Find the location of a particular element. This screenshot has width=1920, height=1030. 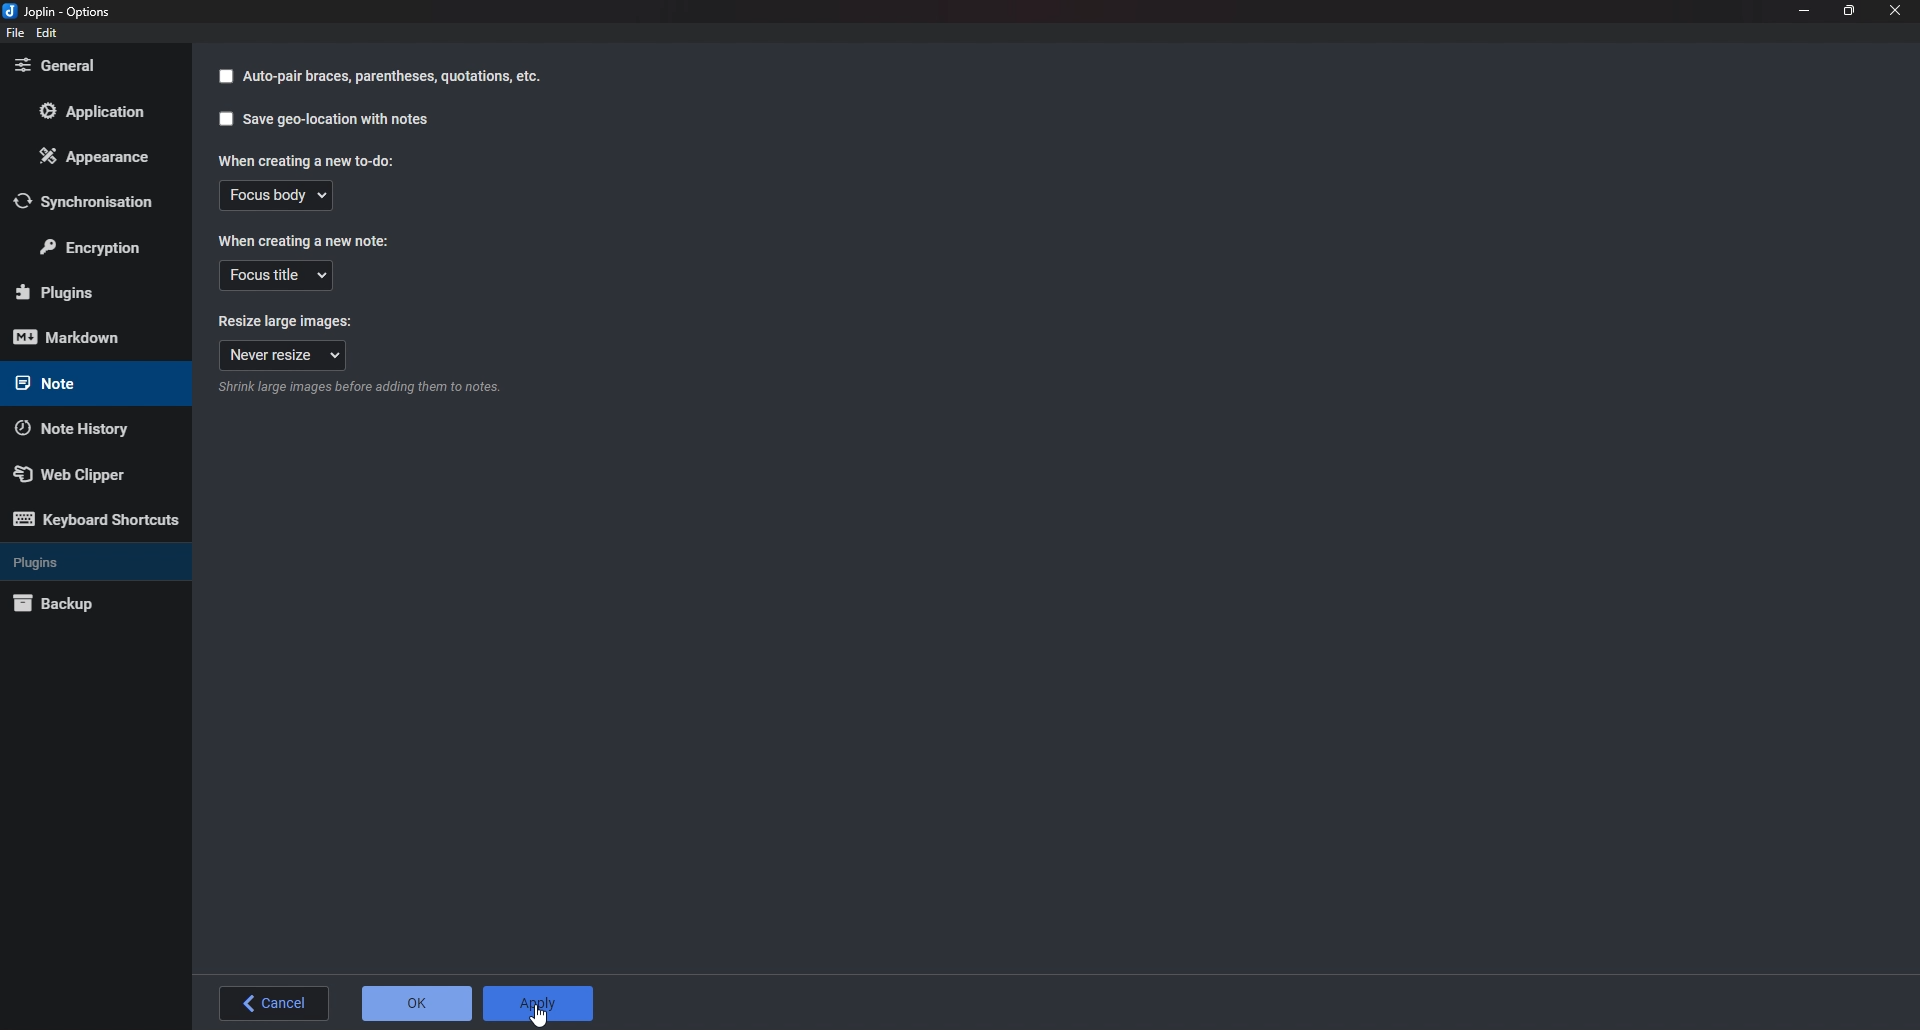

focus title is located at coordinates (275, 276).